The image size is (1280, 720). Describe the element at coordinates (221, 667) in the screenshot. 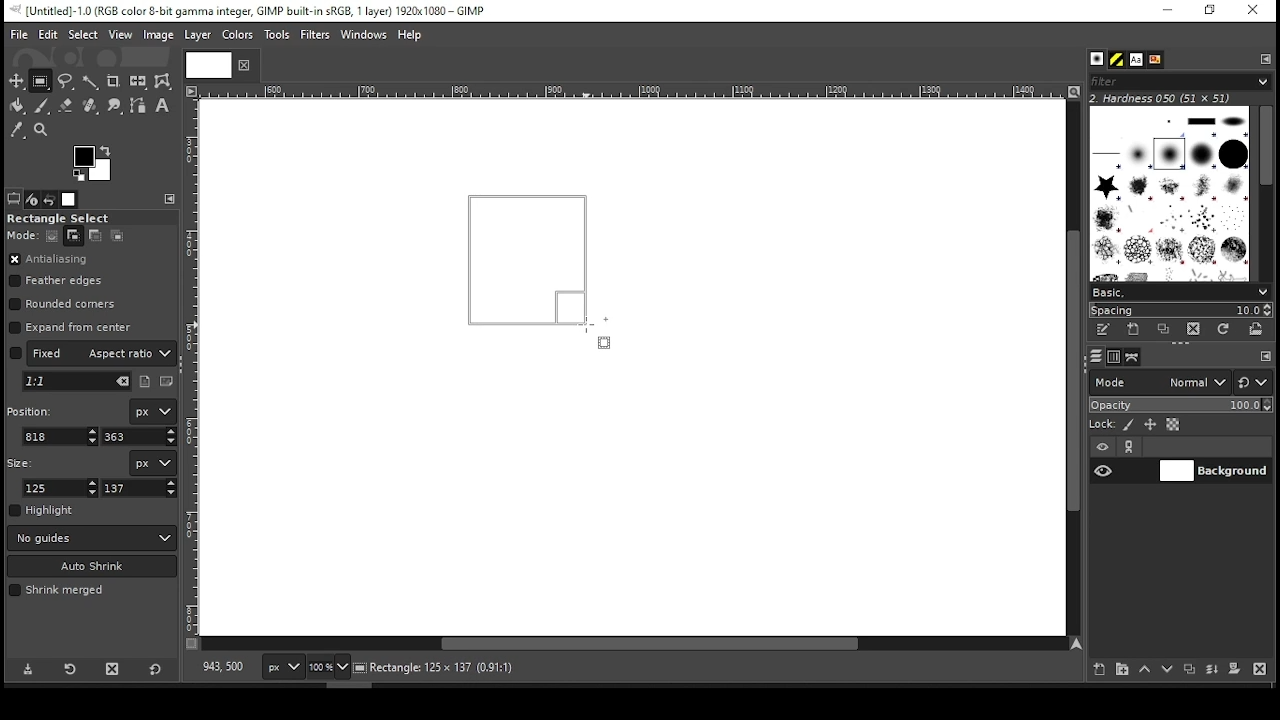

I see `818,363` at that location.